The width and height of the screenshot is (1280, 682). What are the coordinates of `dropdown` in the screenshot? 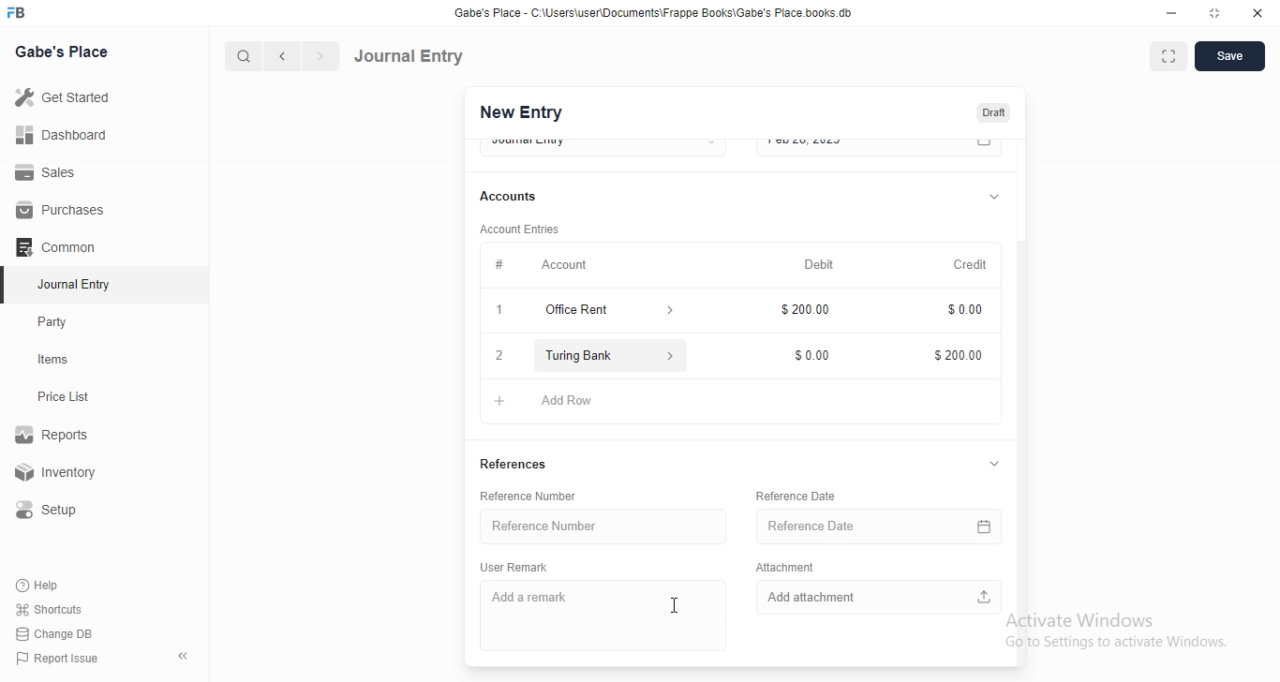 It's located at (992, 195).